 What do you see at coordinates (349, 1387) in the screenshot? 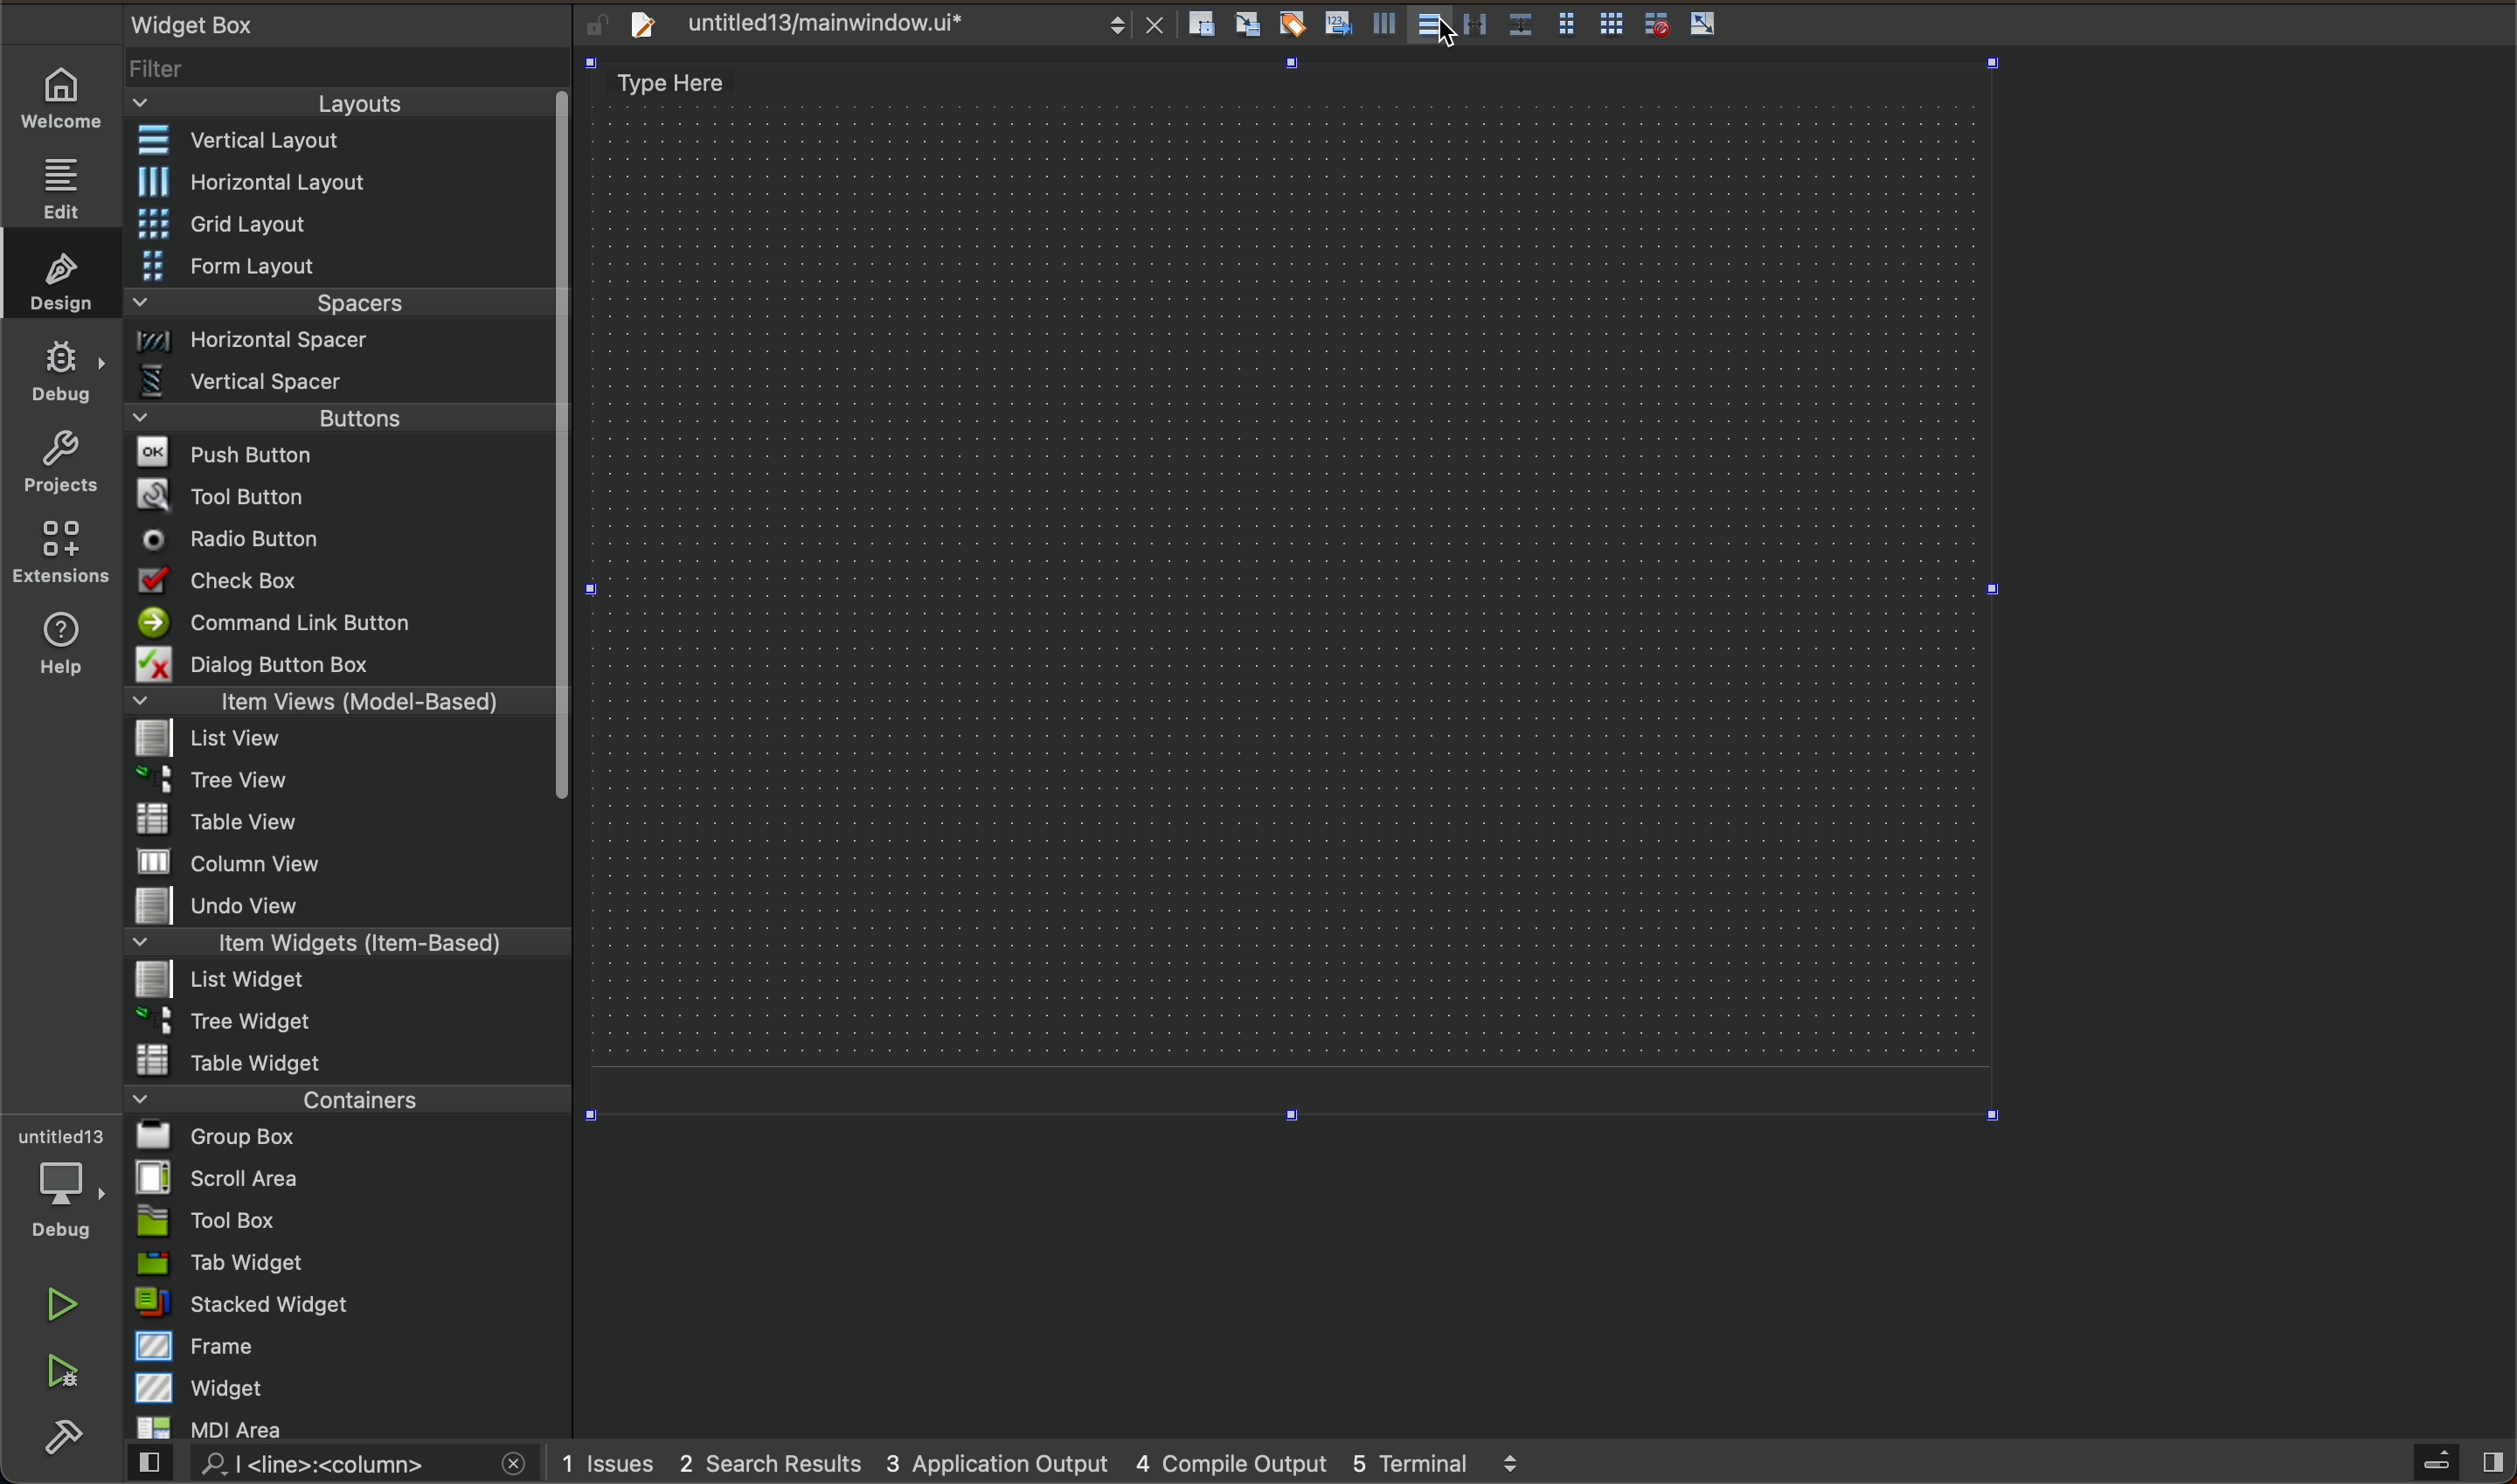
I see `widget` at bounding box center [349, 1387].